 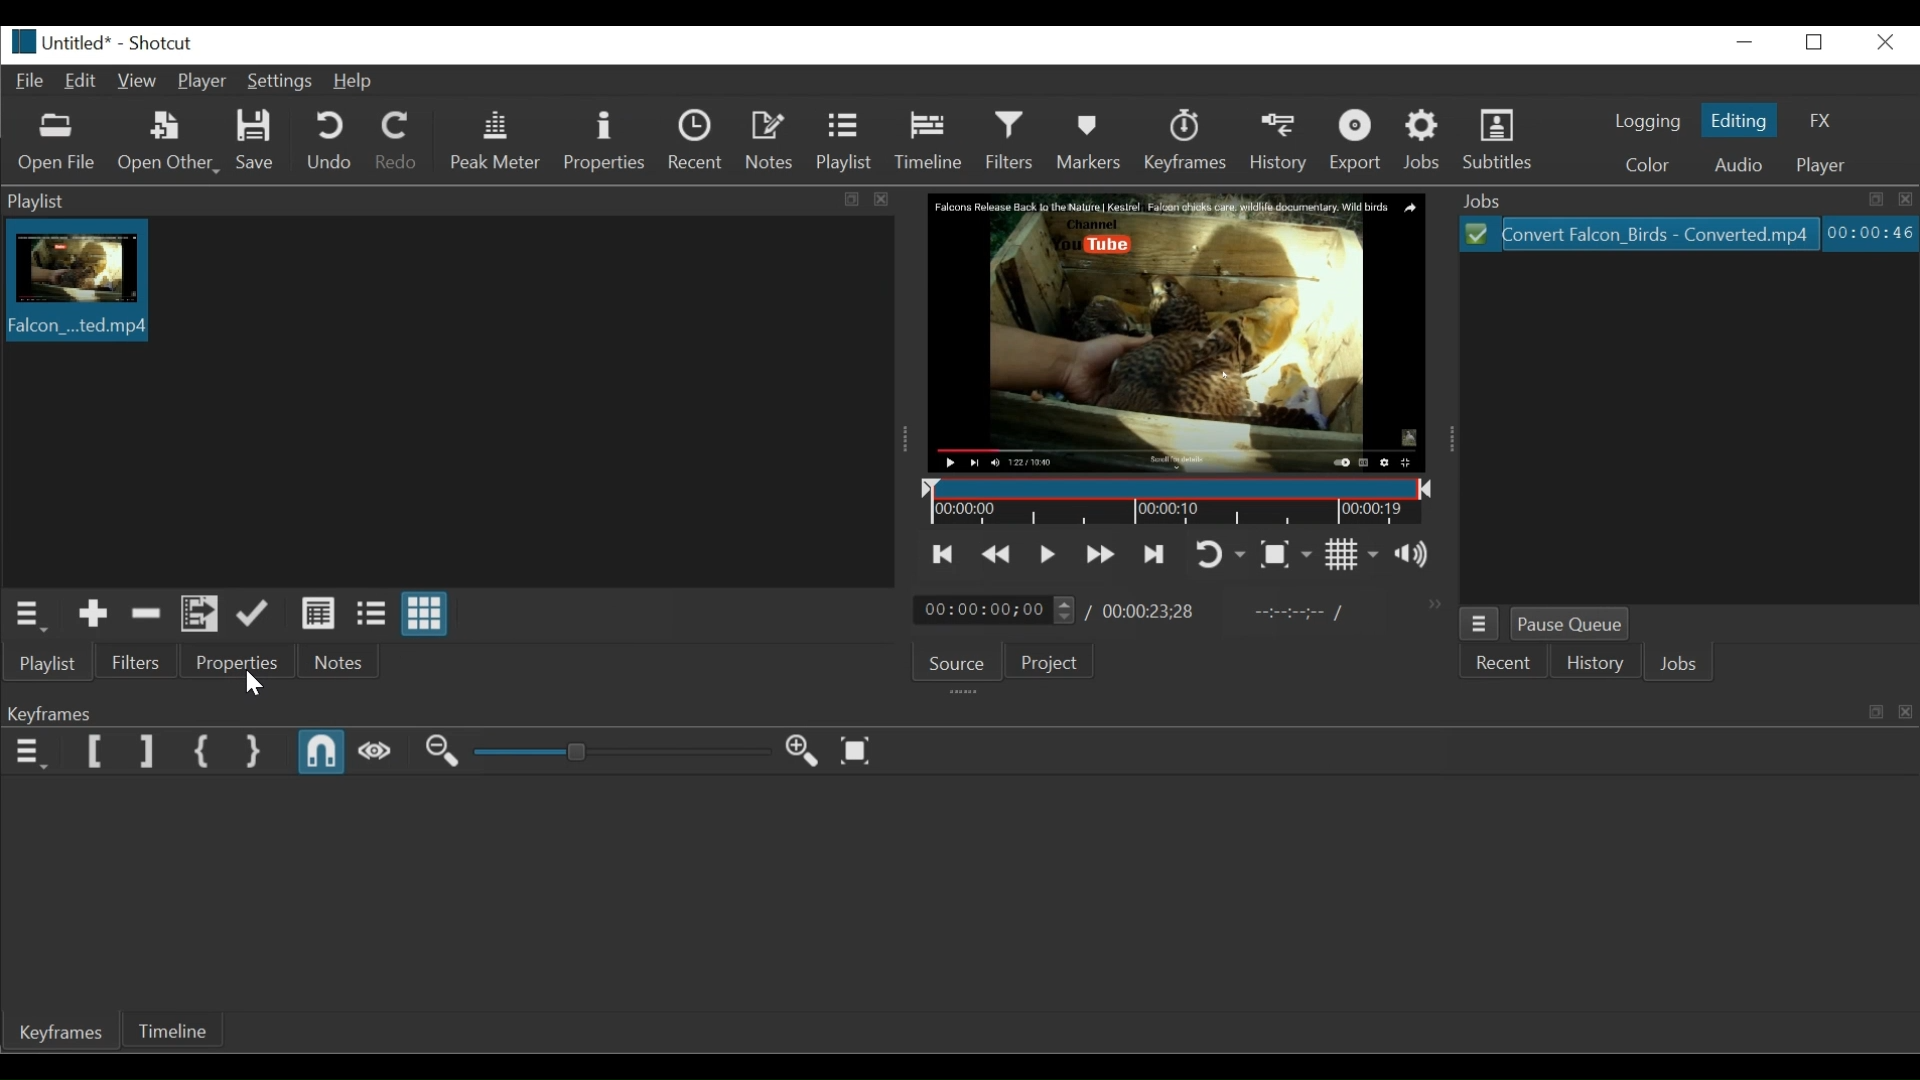 I want to click on Filter, so click(x=1012, y=143).